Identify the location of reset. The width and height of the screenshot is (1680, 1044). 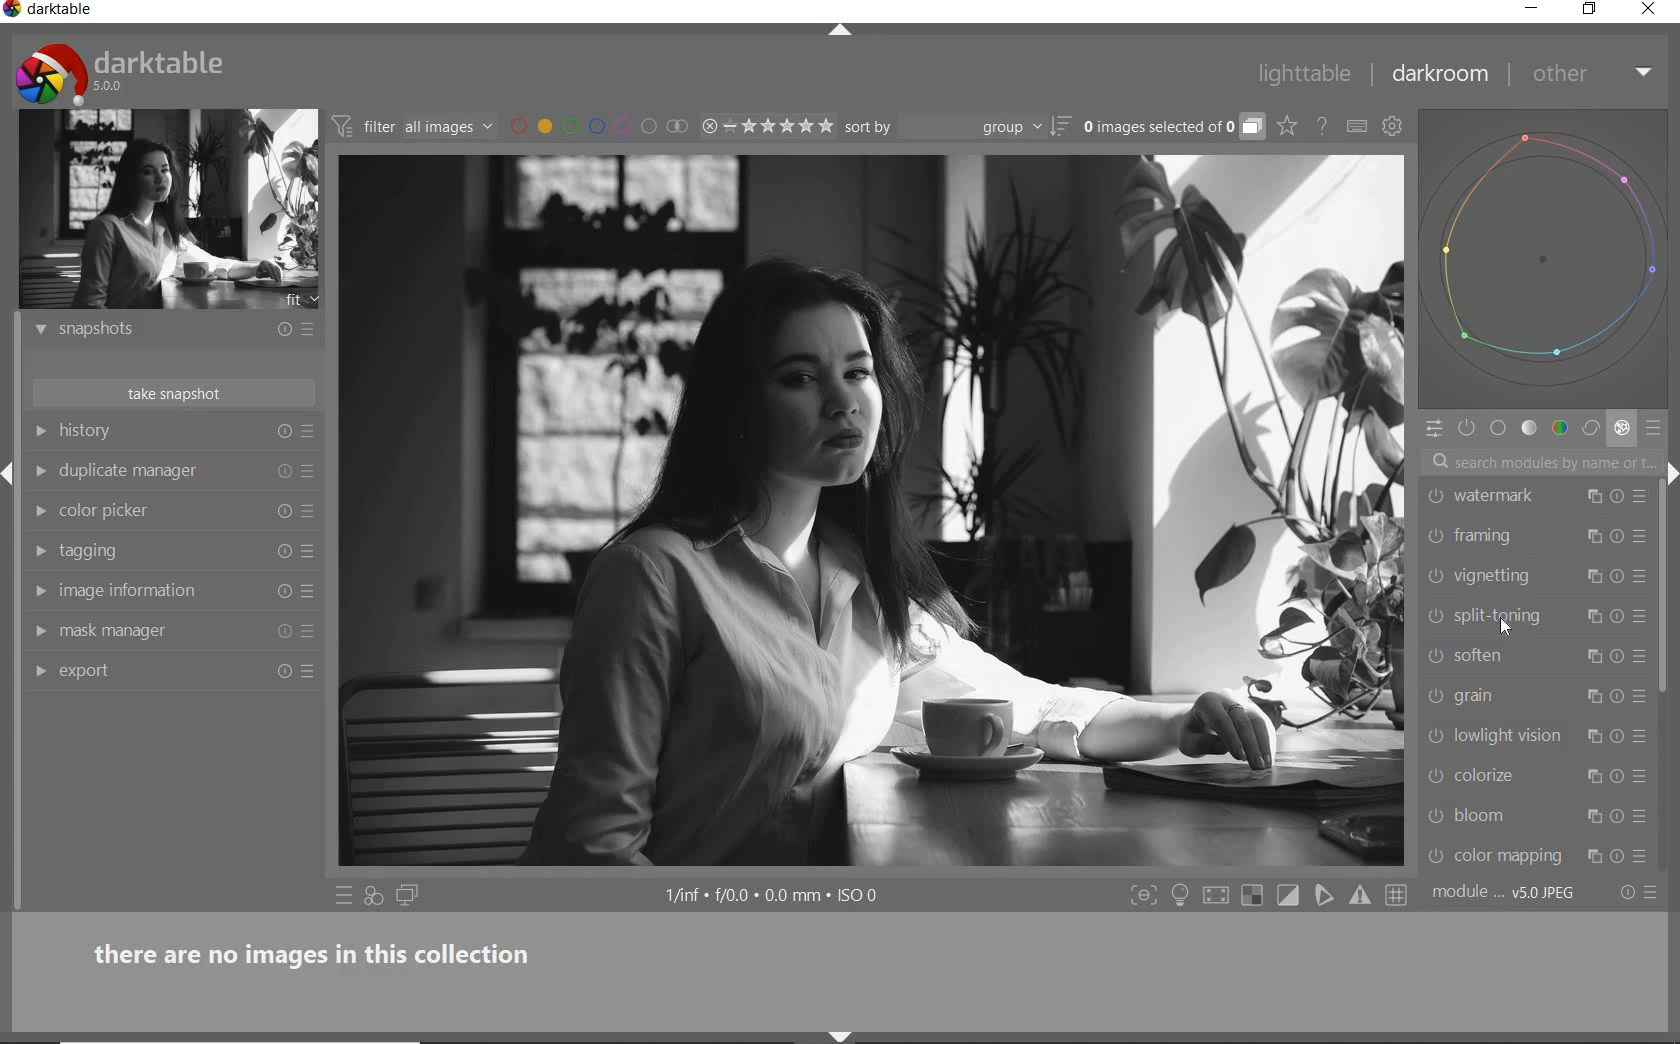
(1620, 734).